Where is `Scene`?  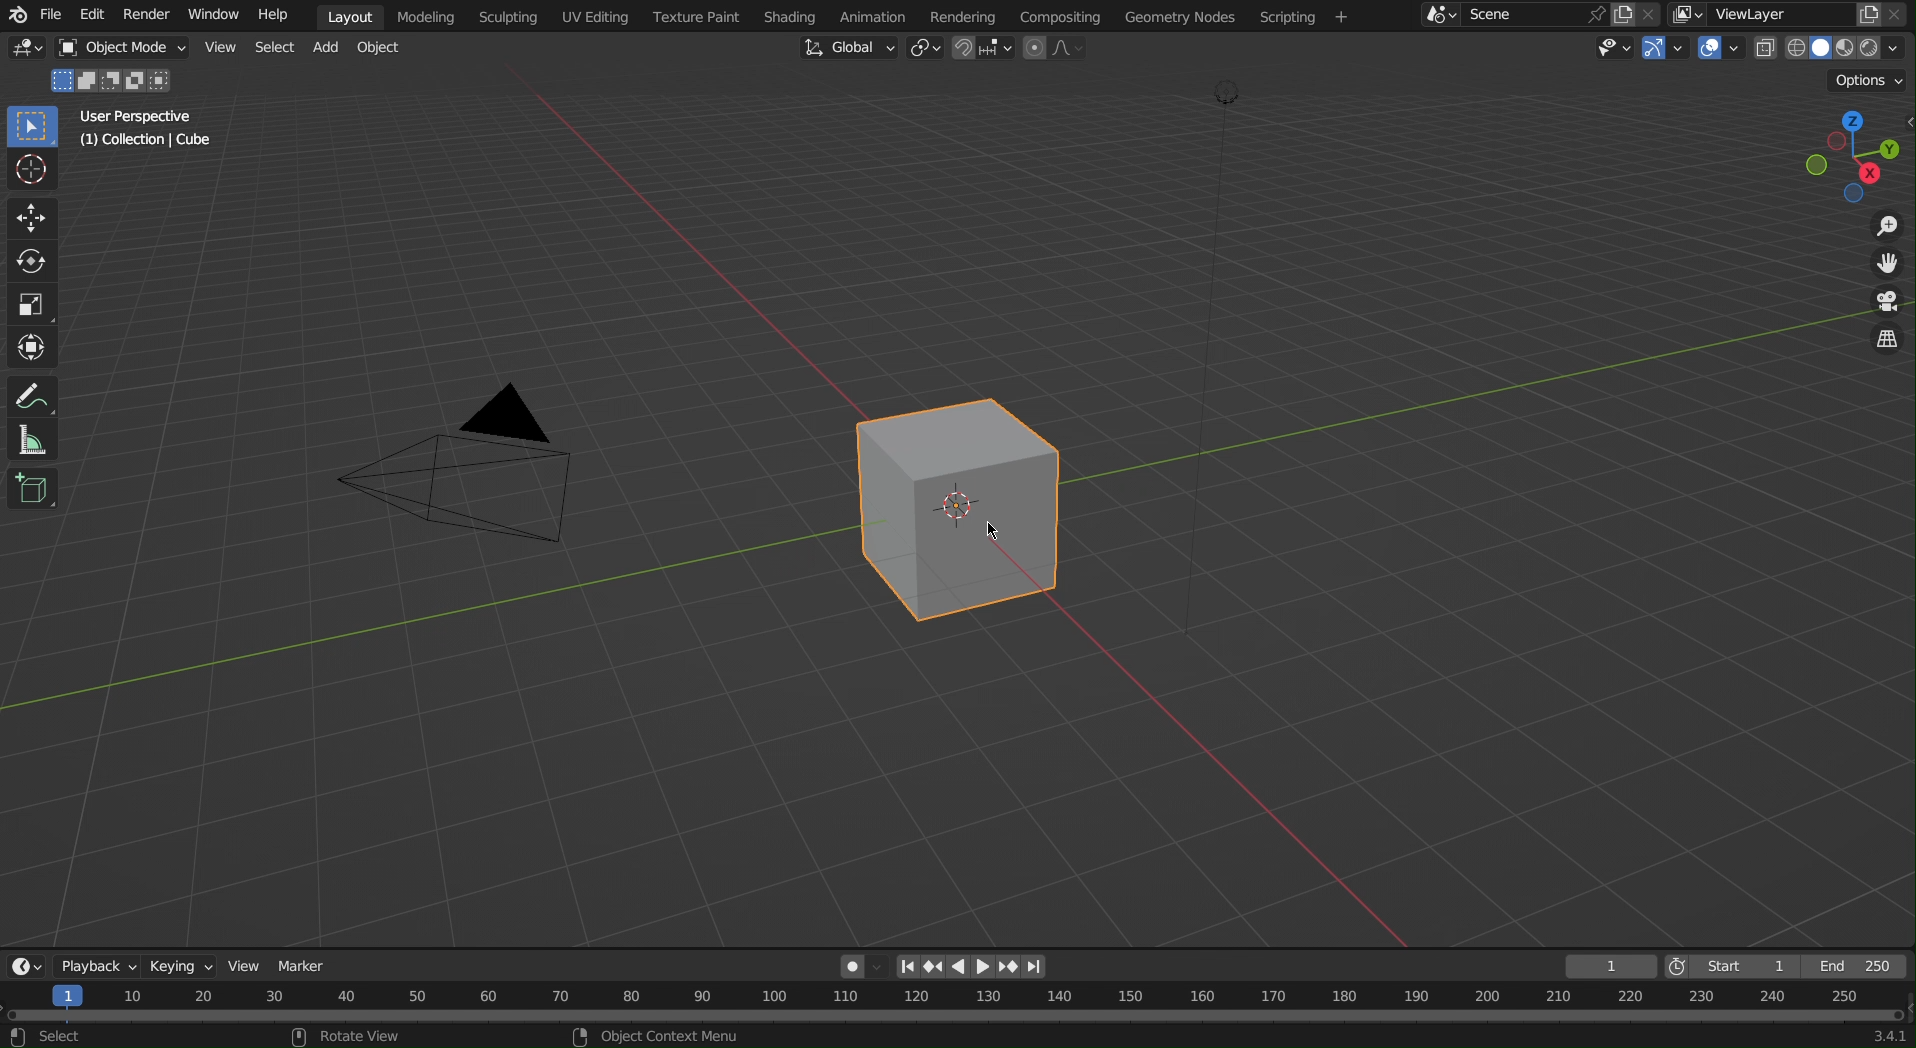 Scene is located at coordinates (1651, 15).